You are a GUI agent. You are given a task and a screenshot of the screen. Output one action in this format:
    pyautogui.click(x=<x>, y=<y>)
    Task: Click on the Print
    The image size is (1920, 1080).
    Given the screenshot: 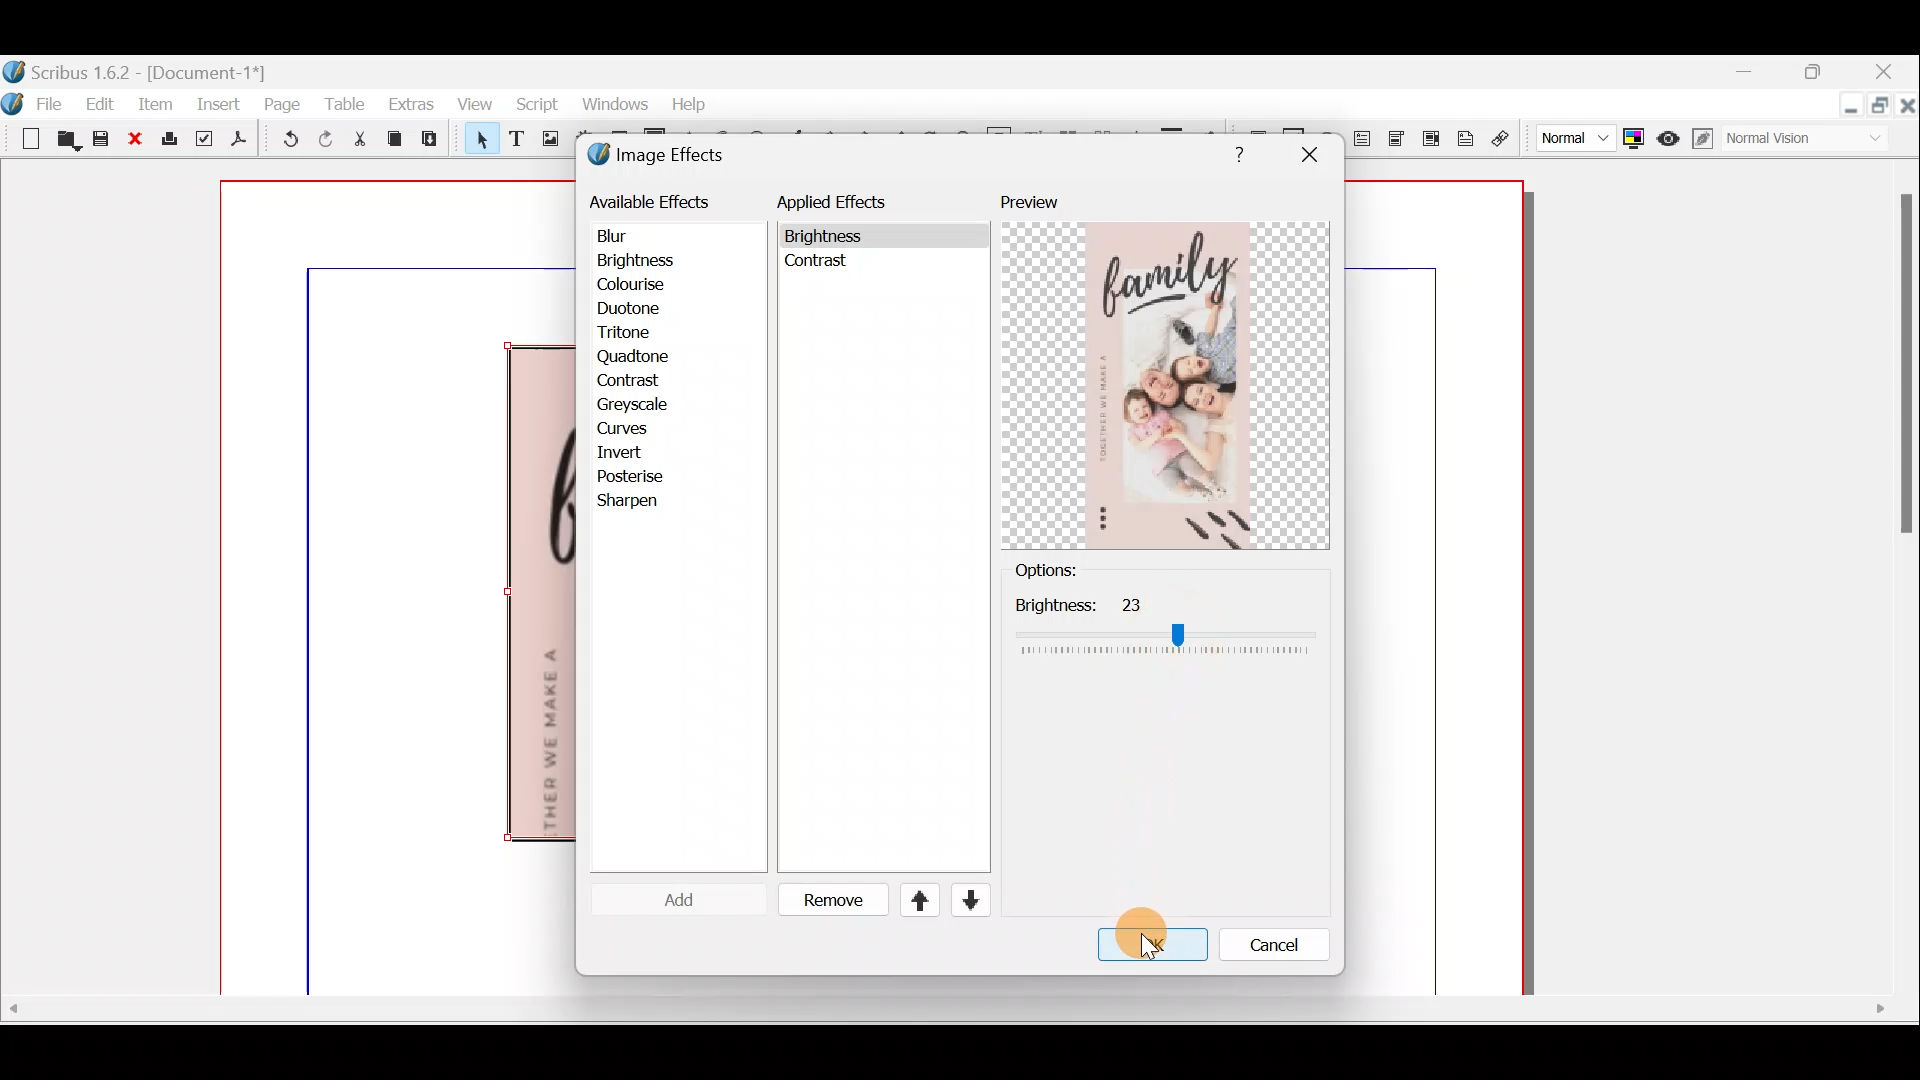 What is the action you would take?
    pyautogui.click(x=167, y=140)
    